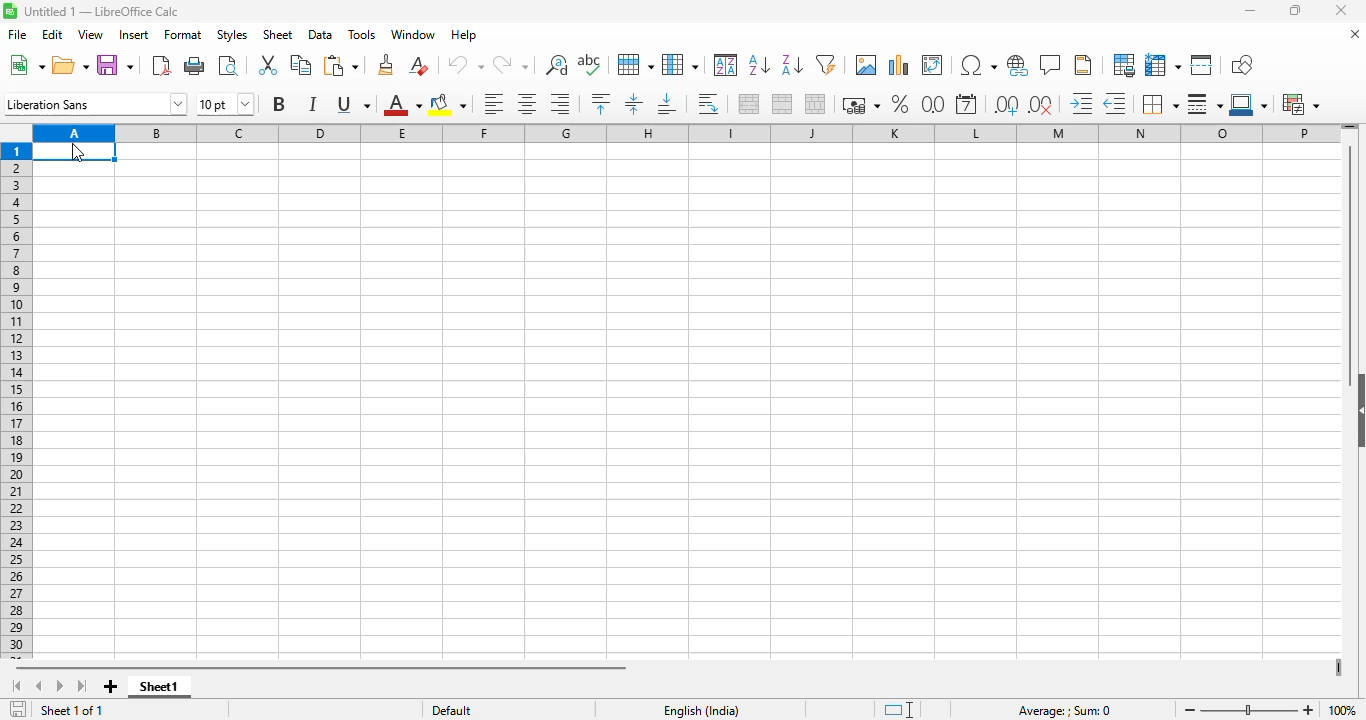 The width and height of the screenshot is (1366, 720). I want to click on sheet 1 of 1, so click(72, 710).